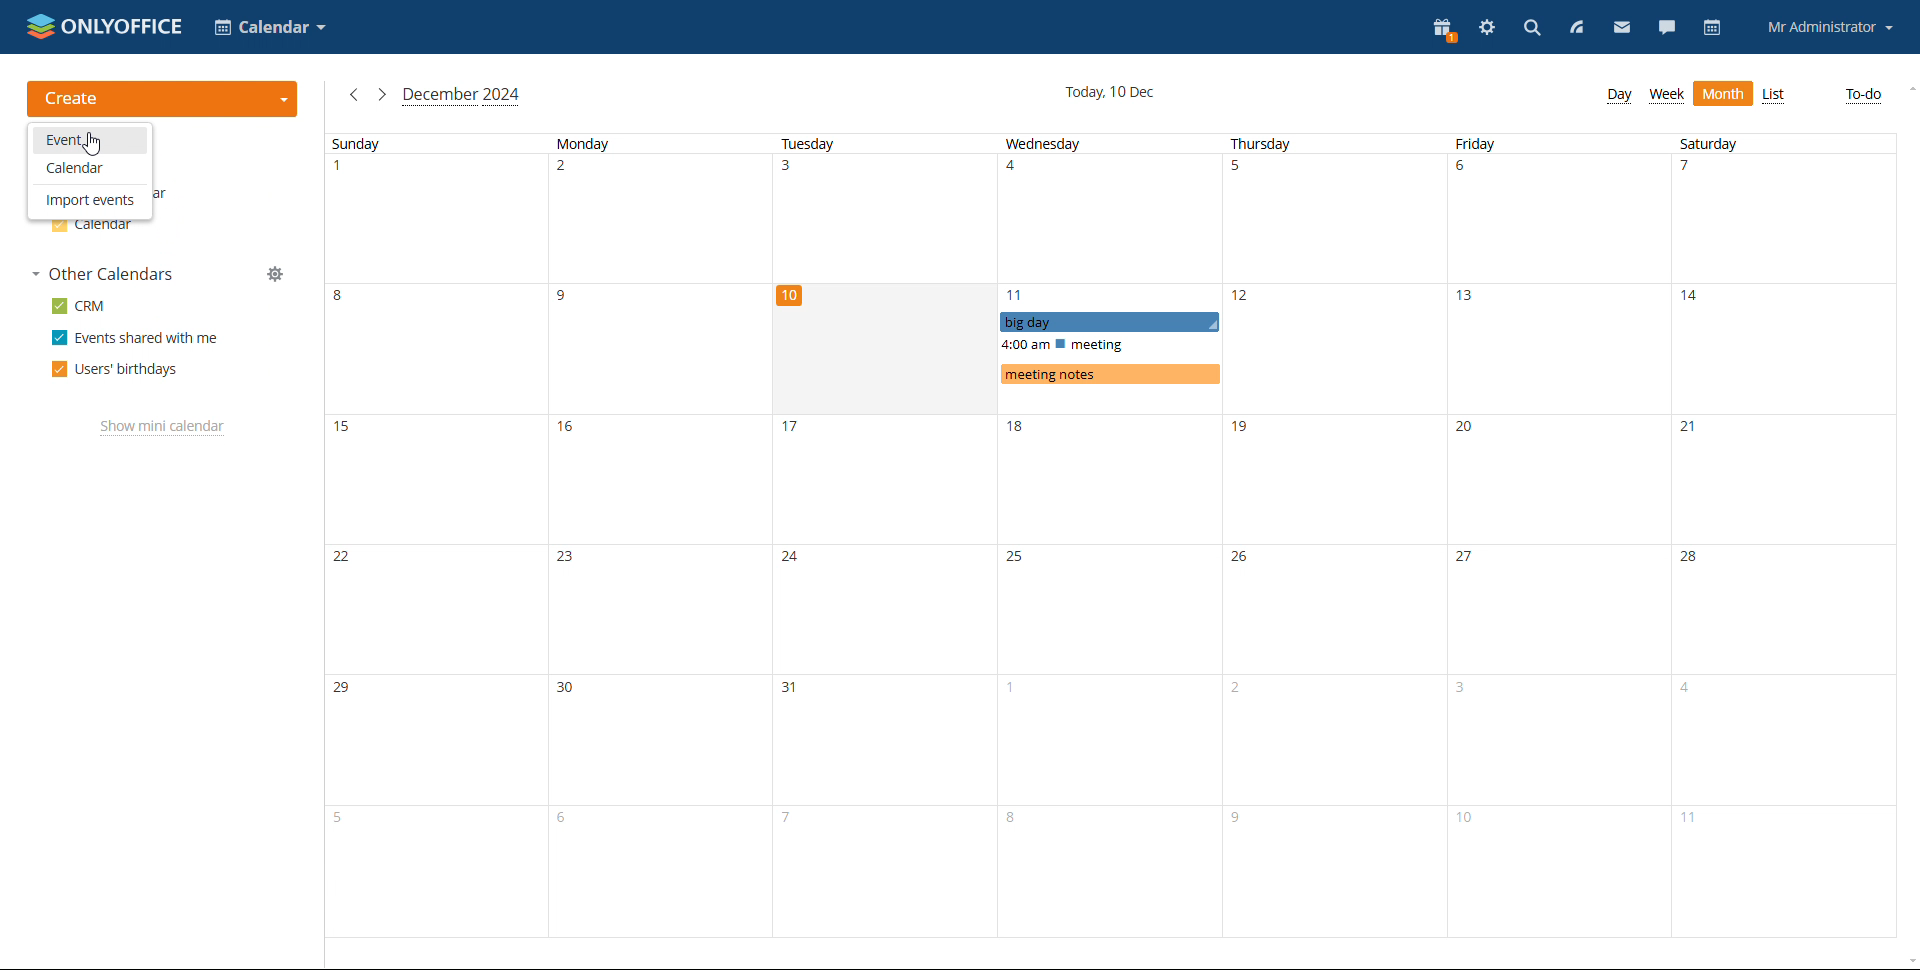 The image size is (1920, 970). What do you see at coordinates (90, 170) in the screenshot?
I see `calendar` at bounding box center [90, 170].